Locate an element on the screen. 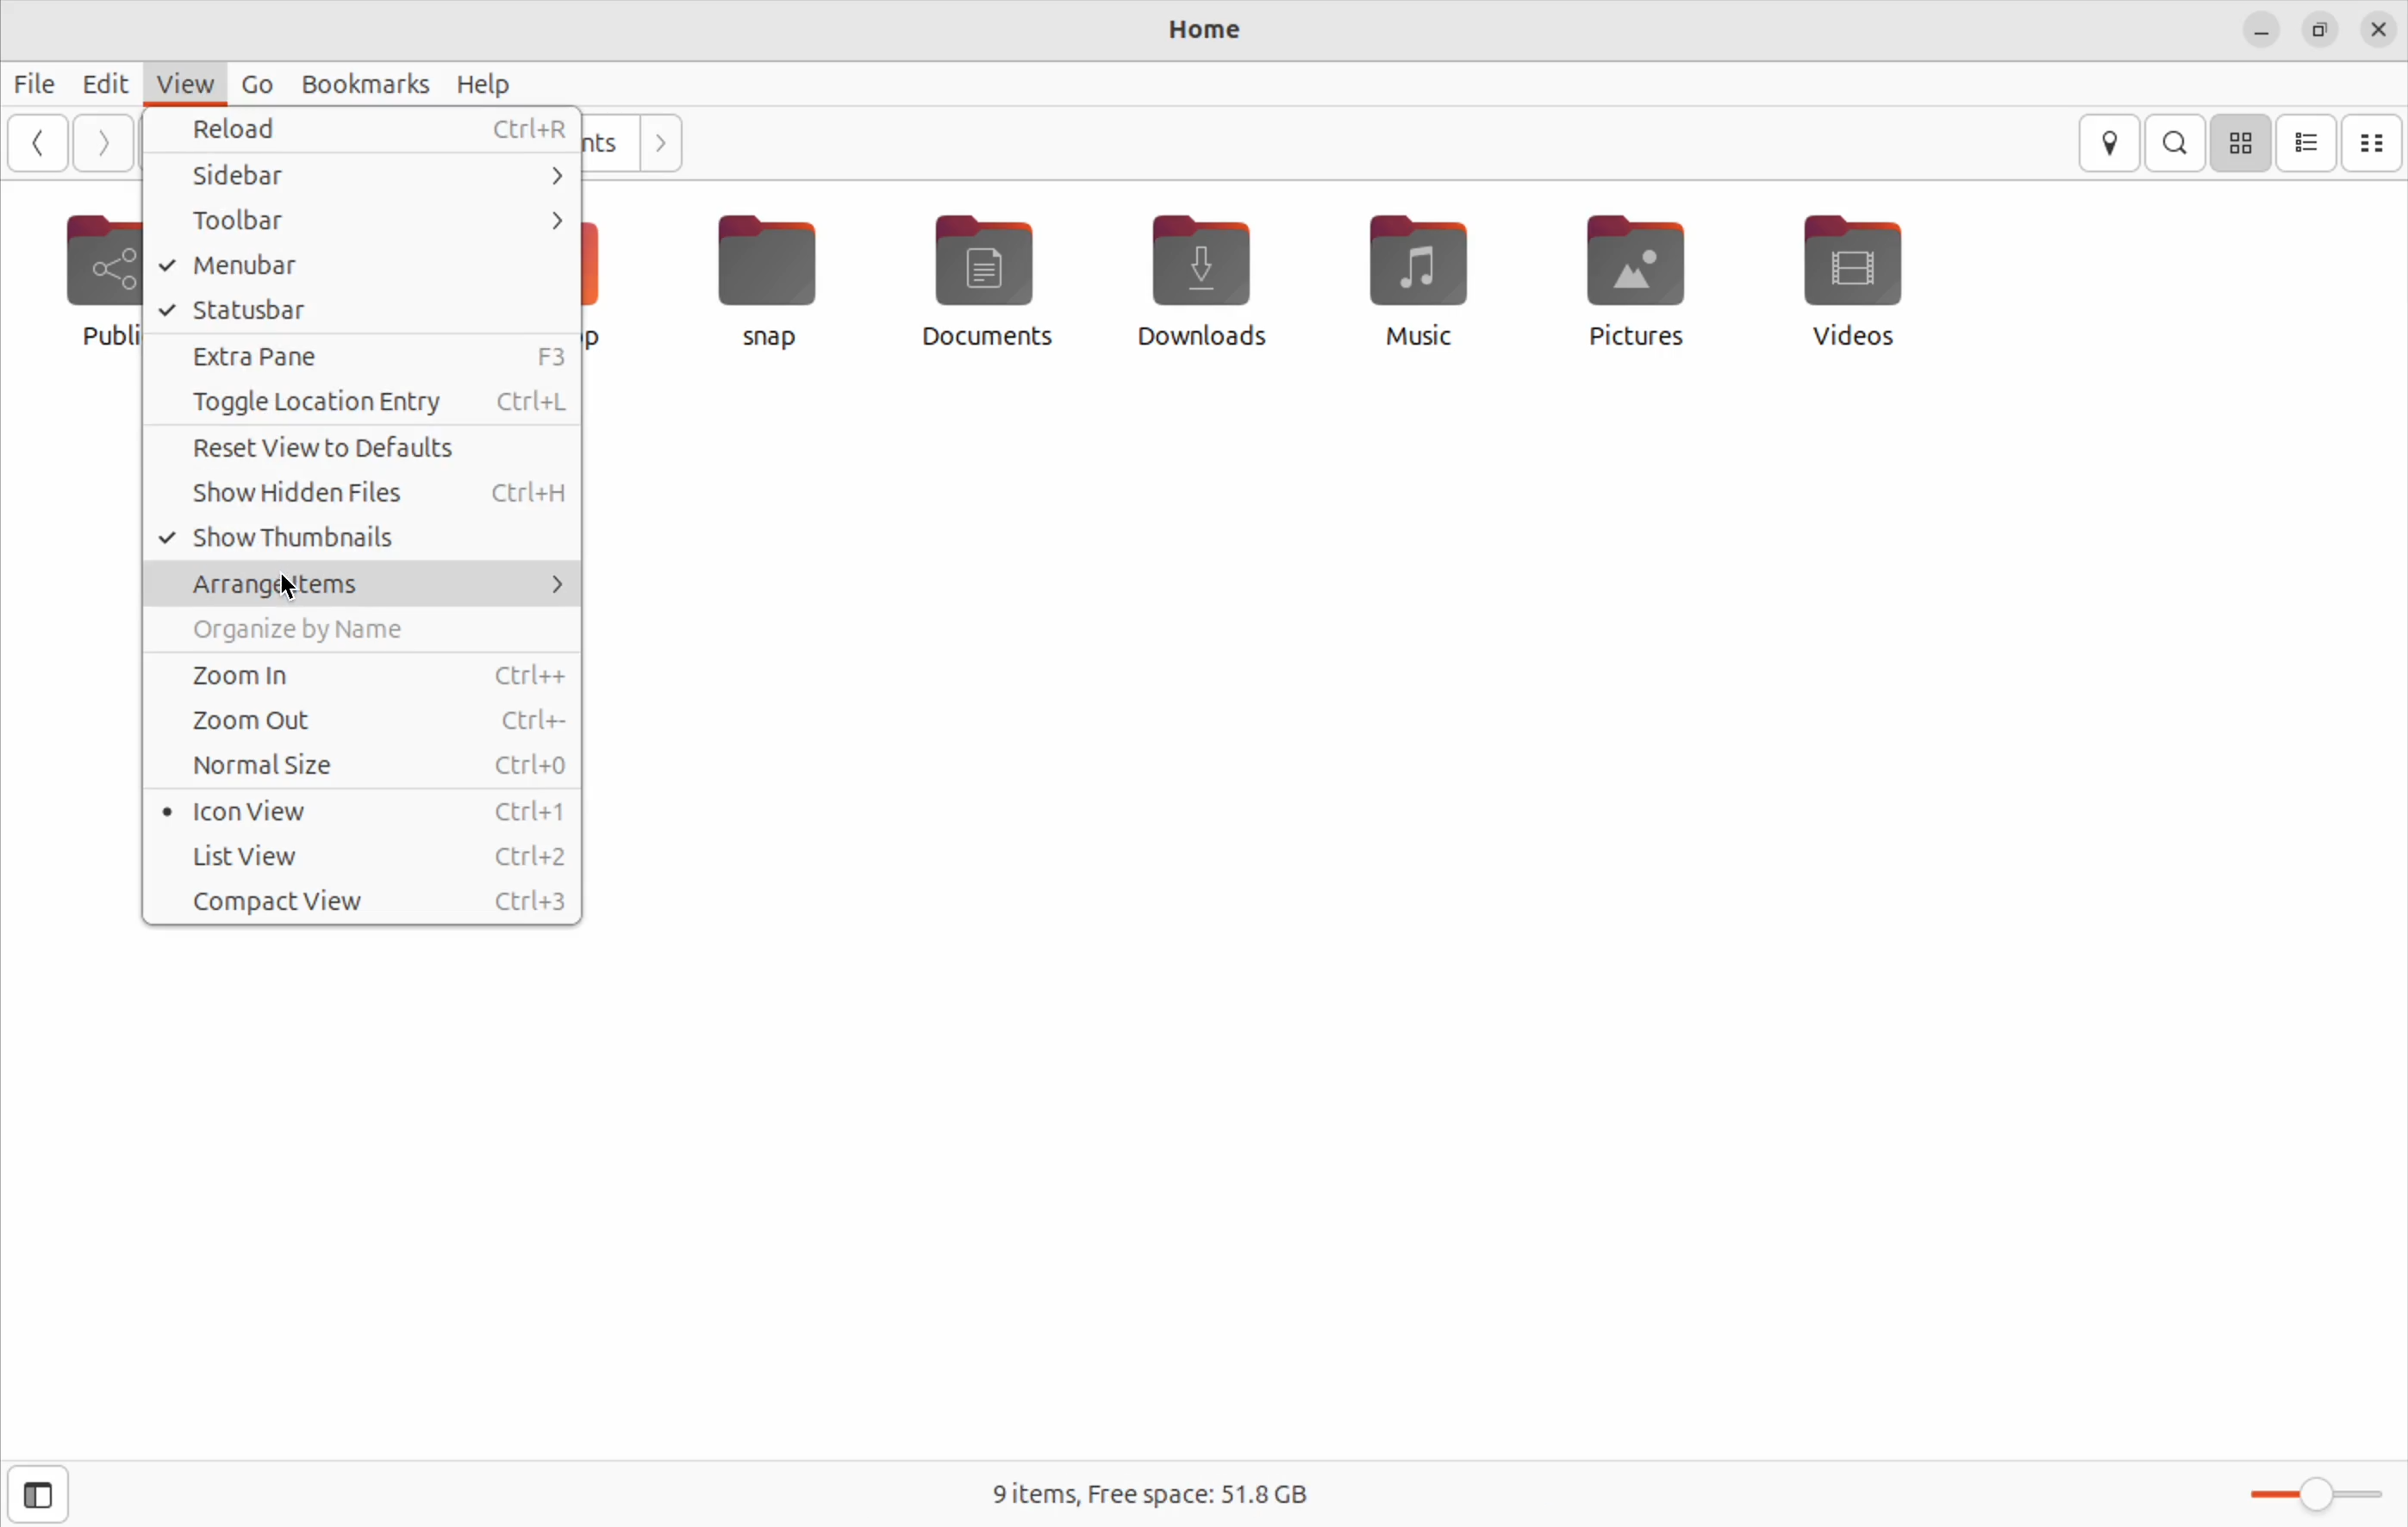  music is located at coordinates (1417, 289).